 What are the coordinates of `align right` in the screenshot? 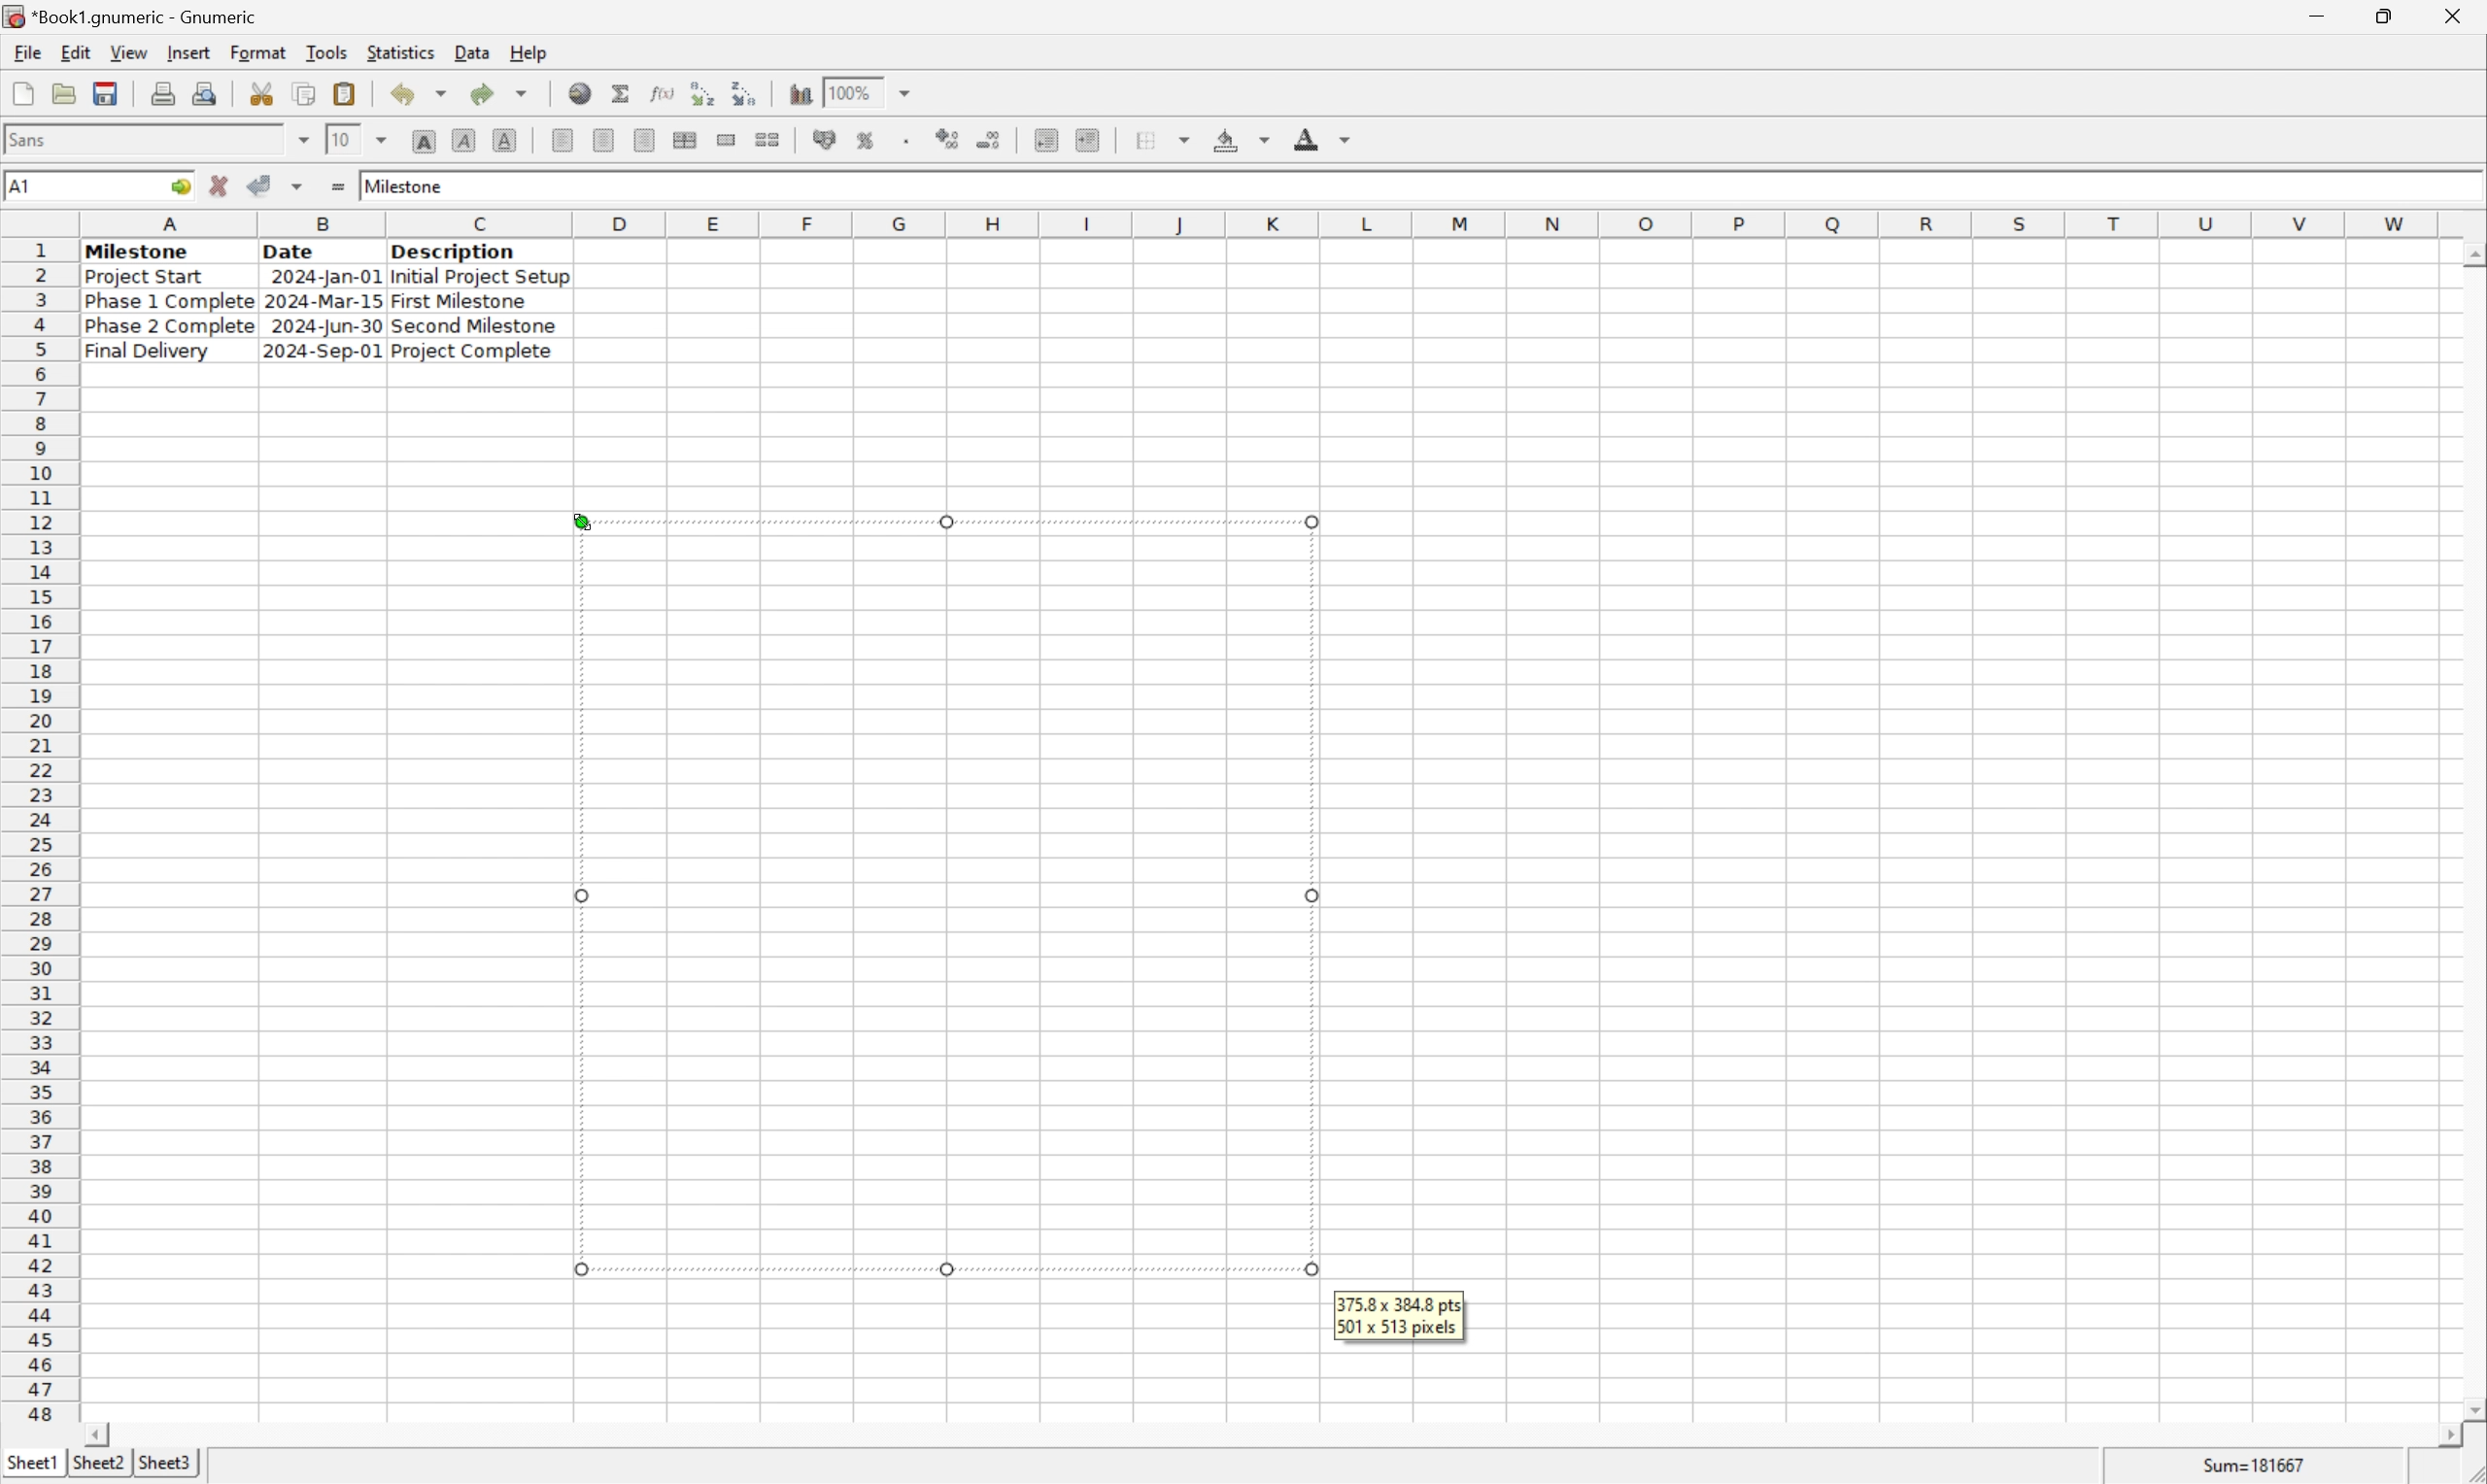 It's located at (642, 142).